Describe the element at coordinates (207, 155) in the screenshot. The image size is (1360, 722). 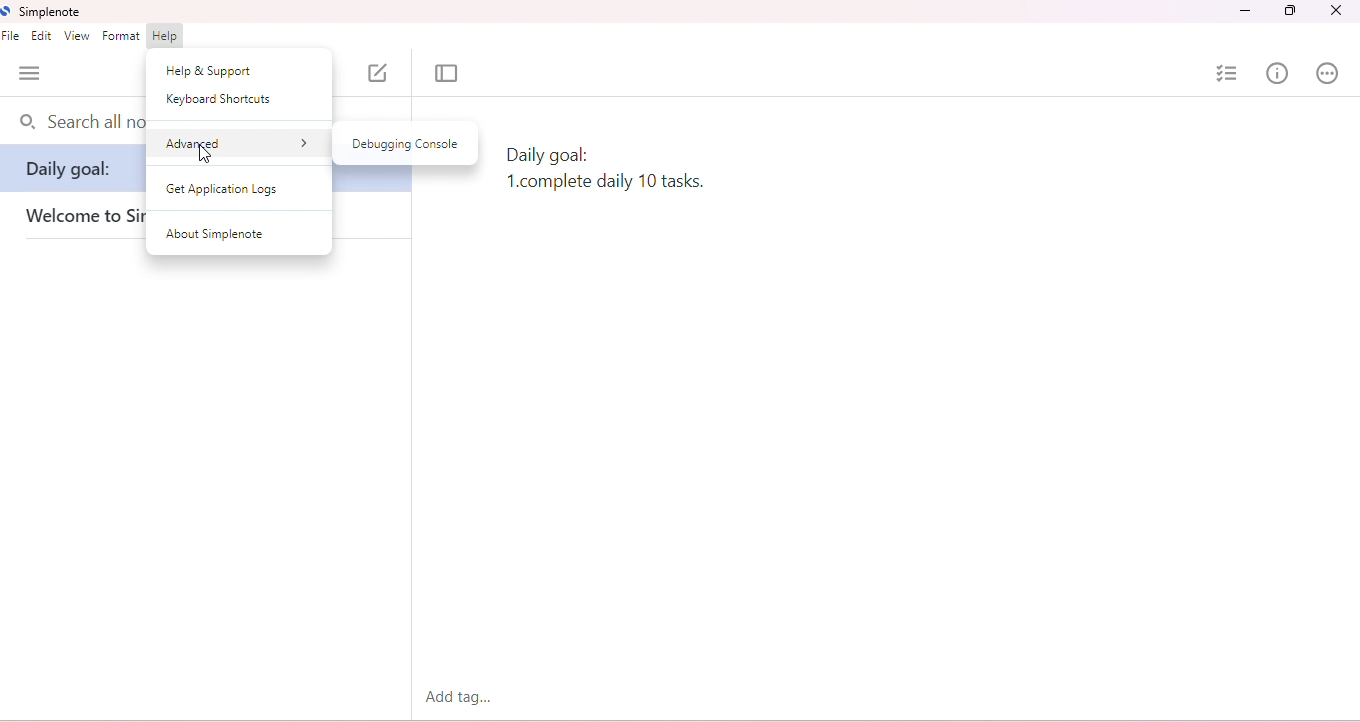
I see `cursor movement` at that location.